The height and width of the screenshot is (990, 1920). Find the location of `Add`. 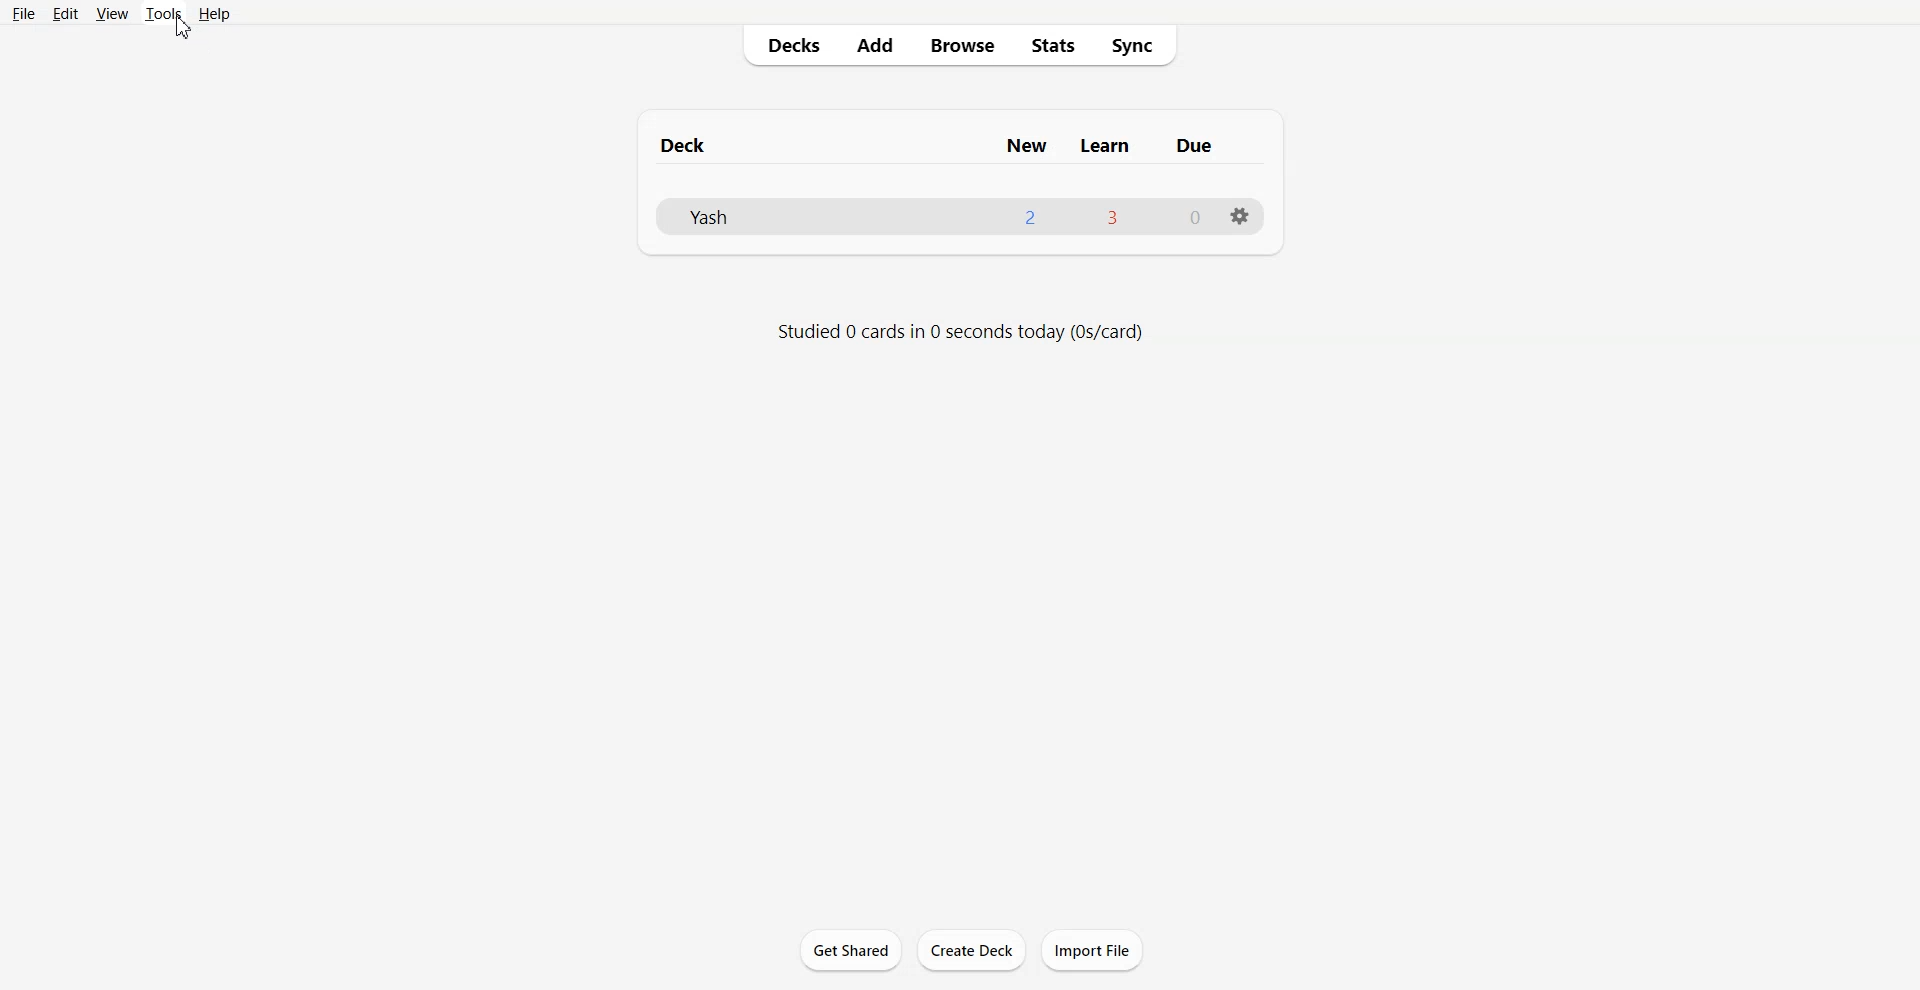

Add is located at coordinates (875, 45).